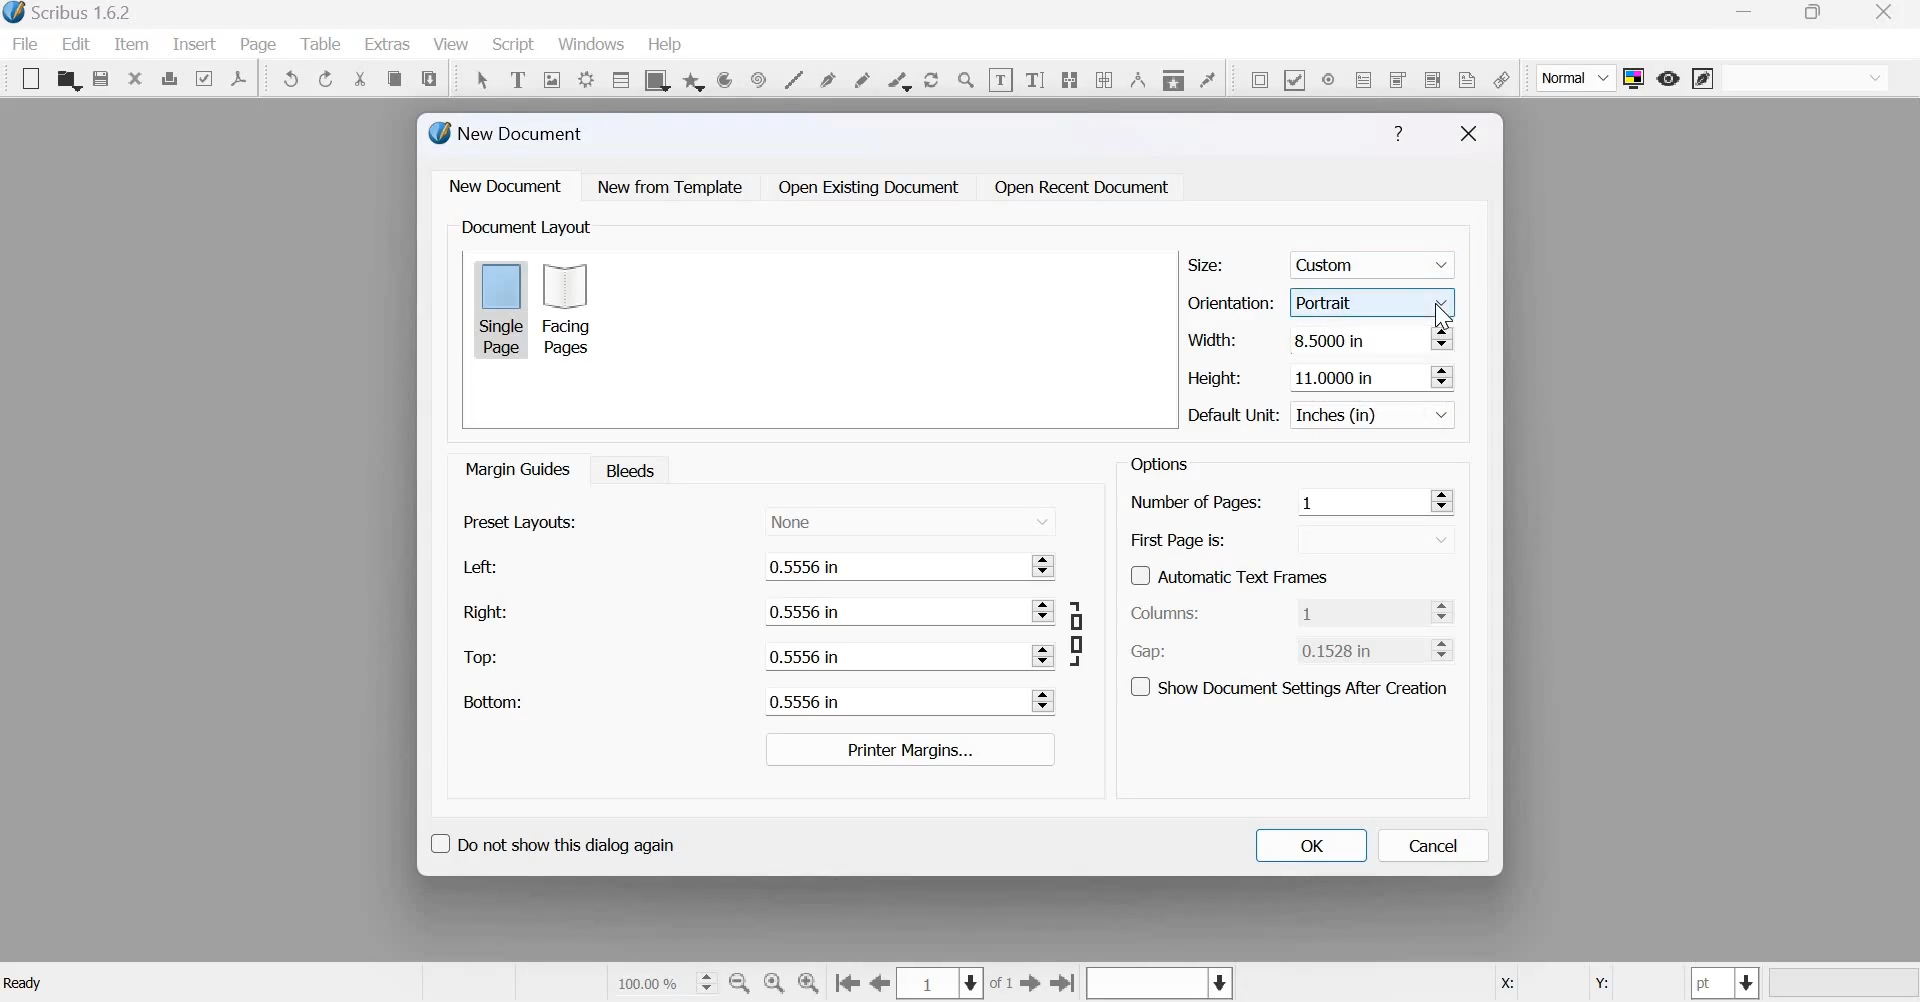 The image size is (1920, 1002). I want to click on Increase and Decrease, so click(1042, 655).